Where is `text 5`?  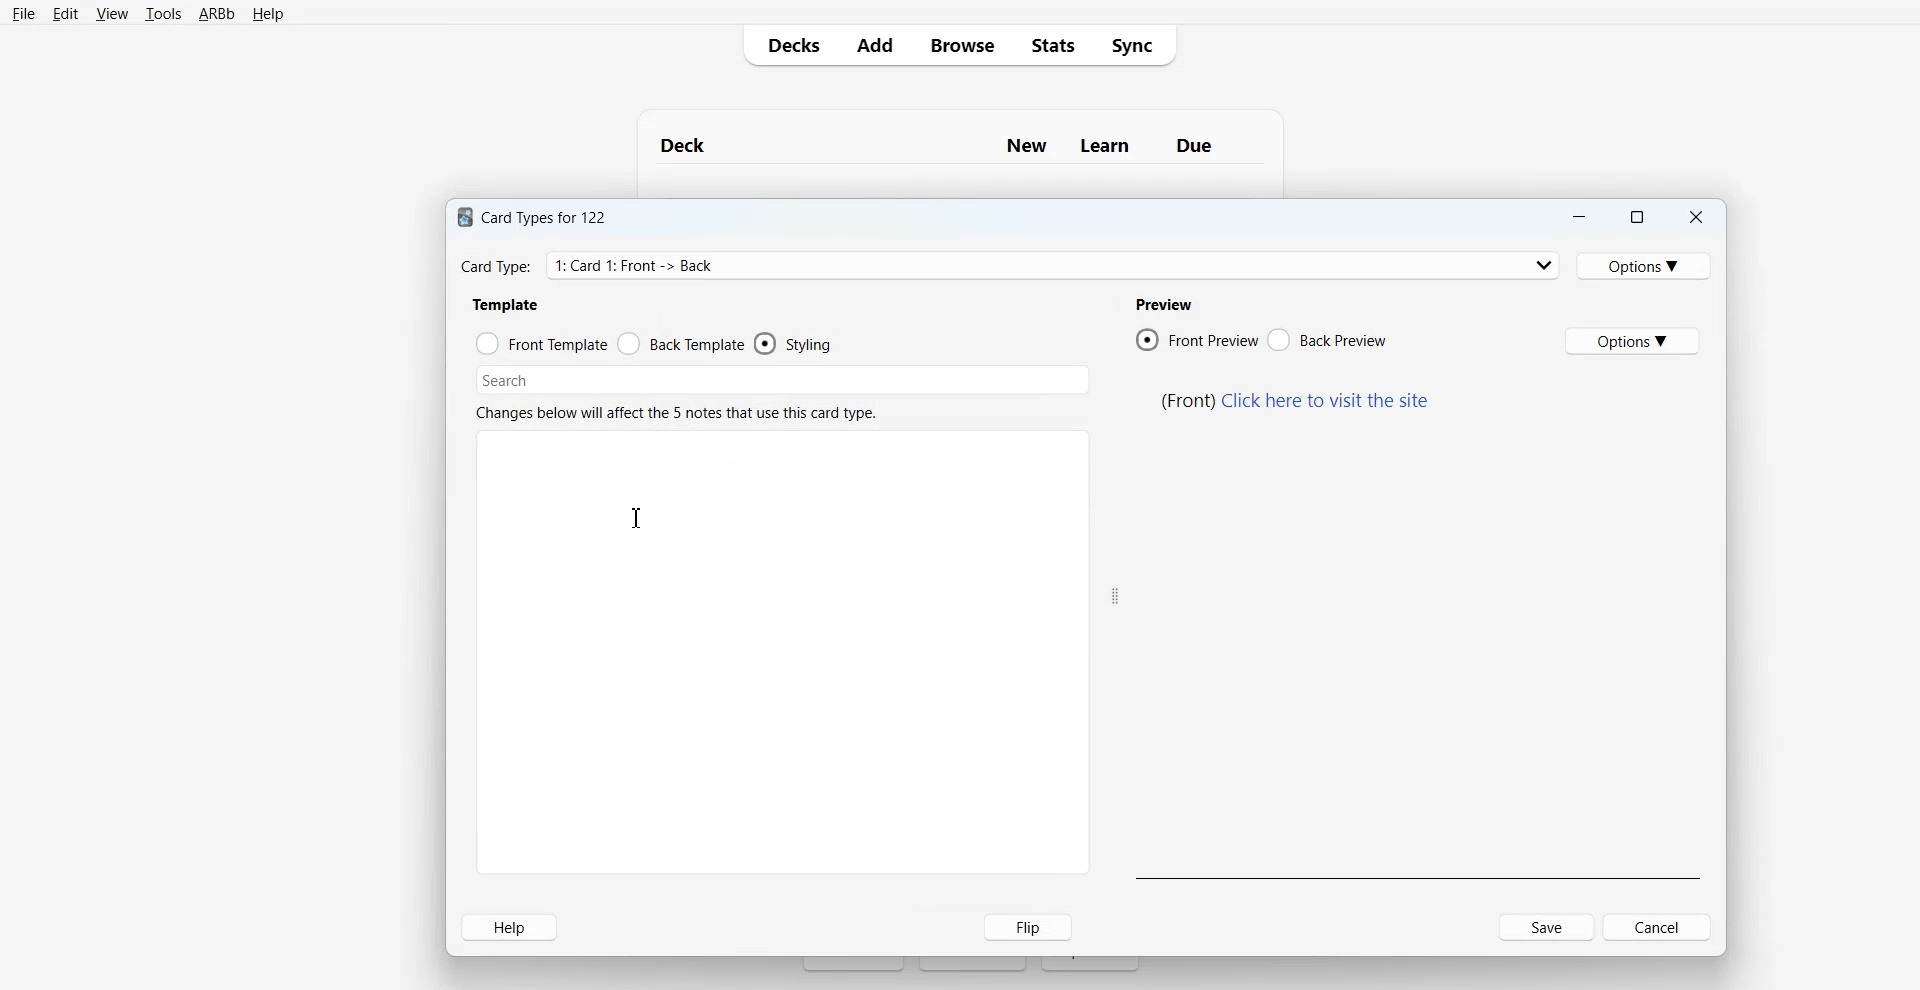 text 5 is located at coordinates (1296, 400).